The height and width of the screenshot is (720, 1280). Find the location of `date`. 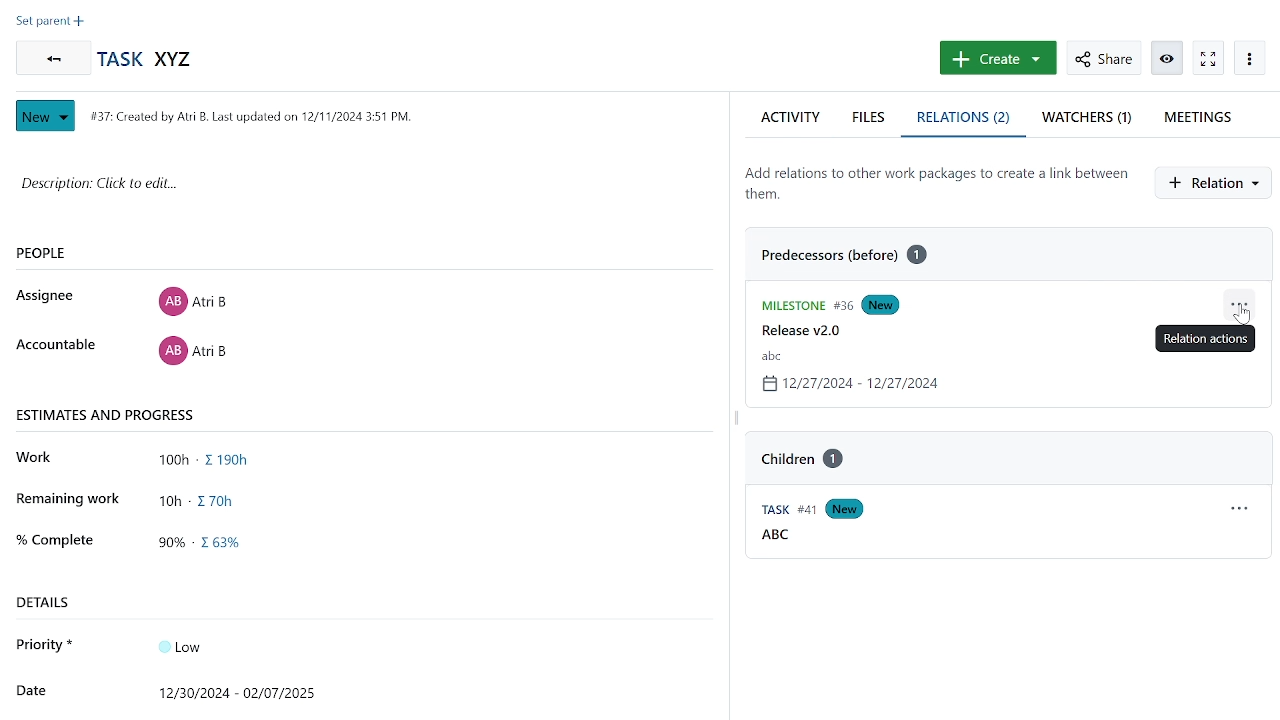

date is located at coordinates (30, 688).